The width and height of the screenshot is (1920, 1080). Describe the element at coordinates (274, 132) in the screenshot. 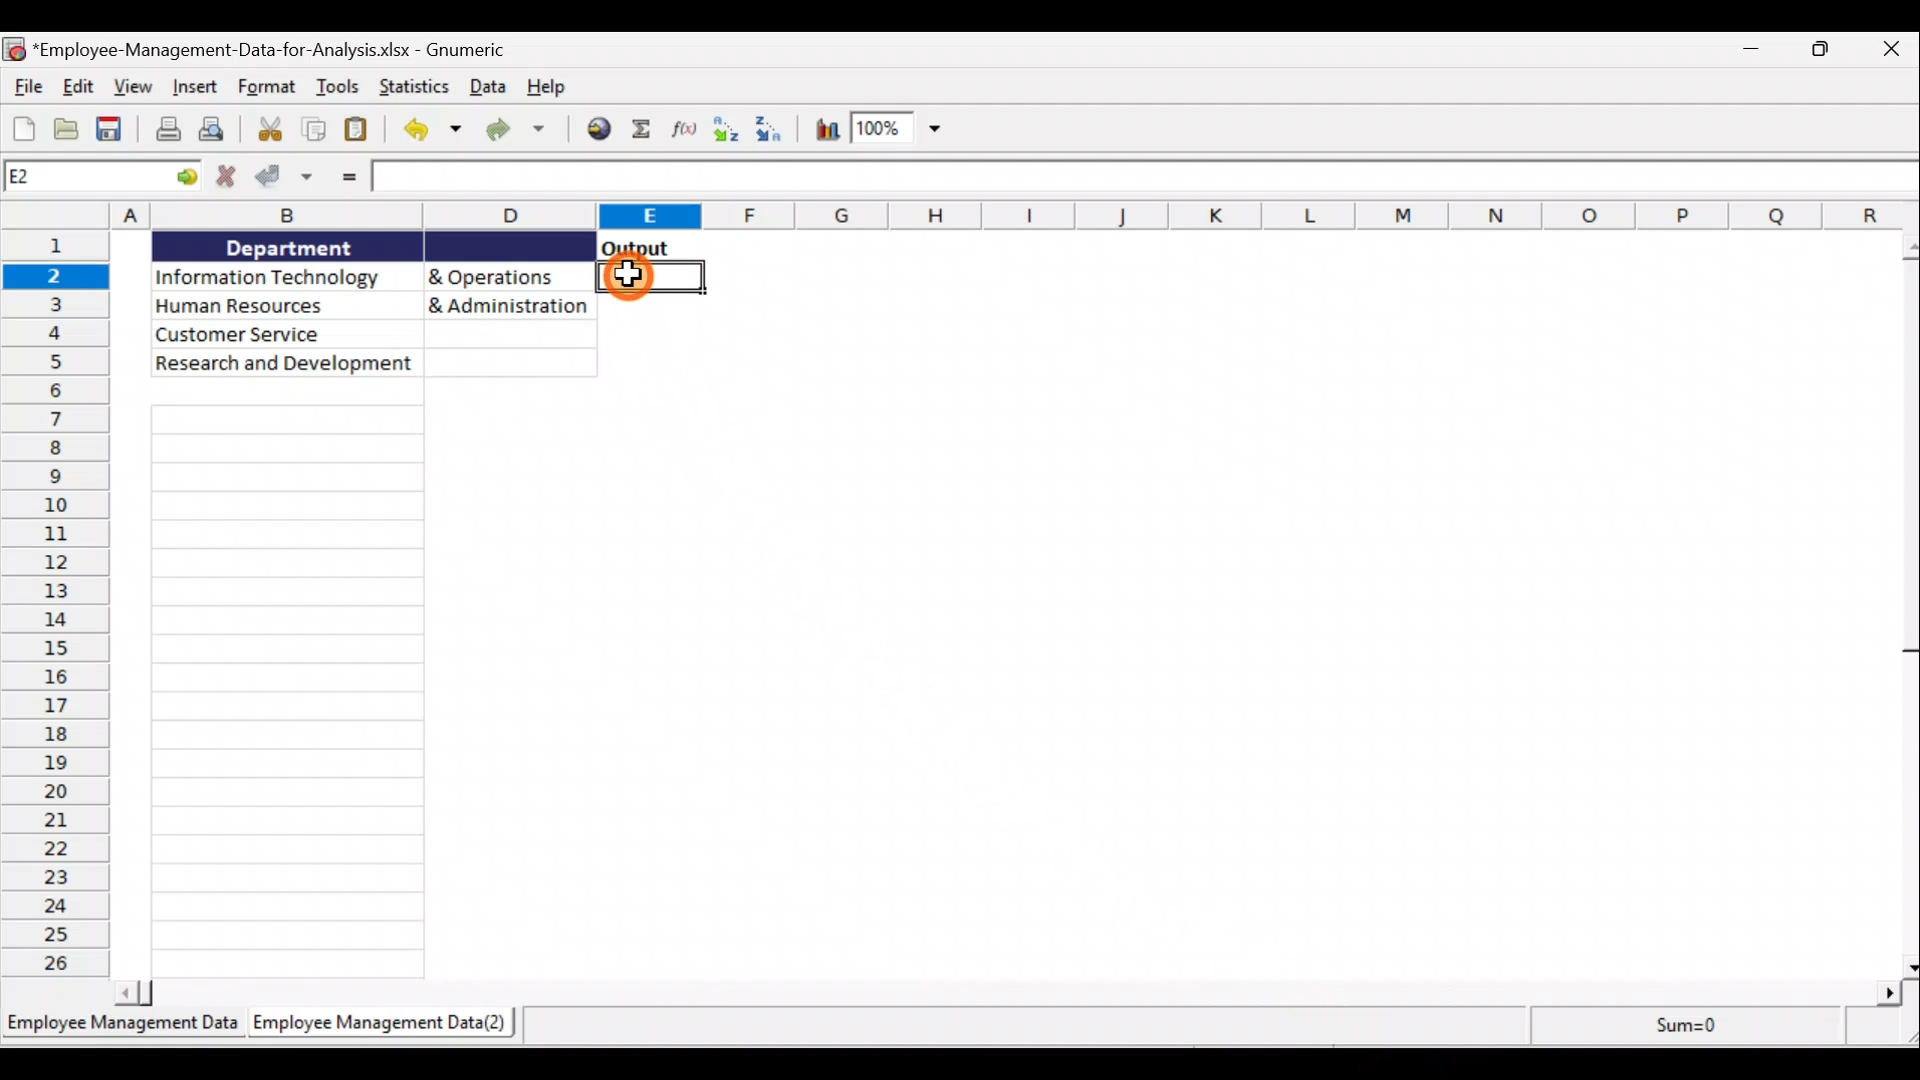

I see `Cut the selection` at that location.